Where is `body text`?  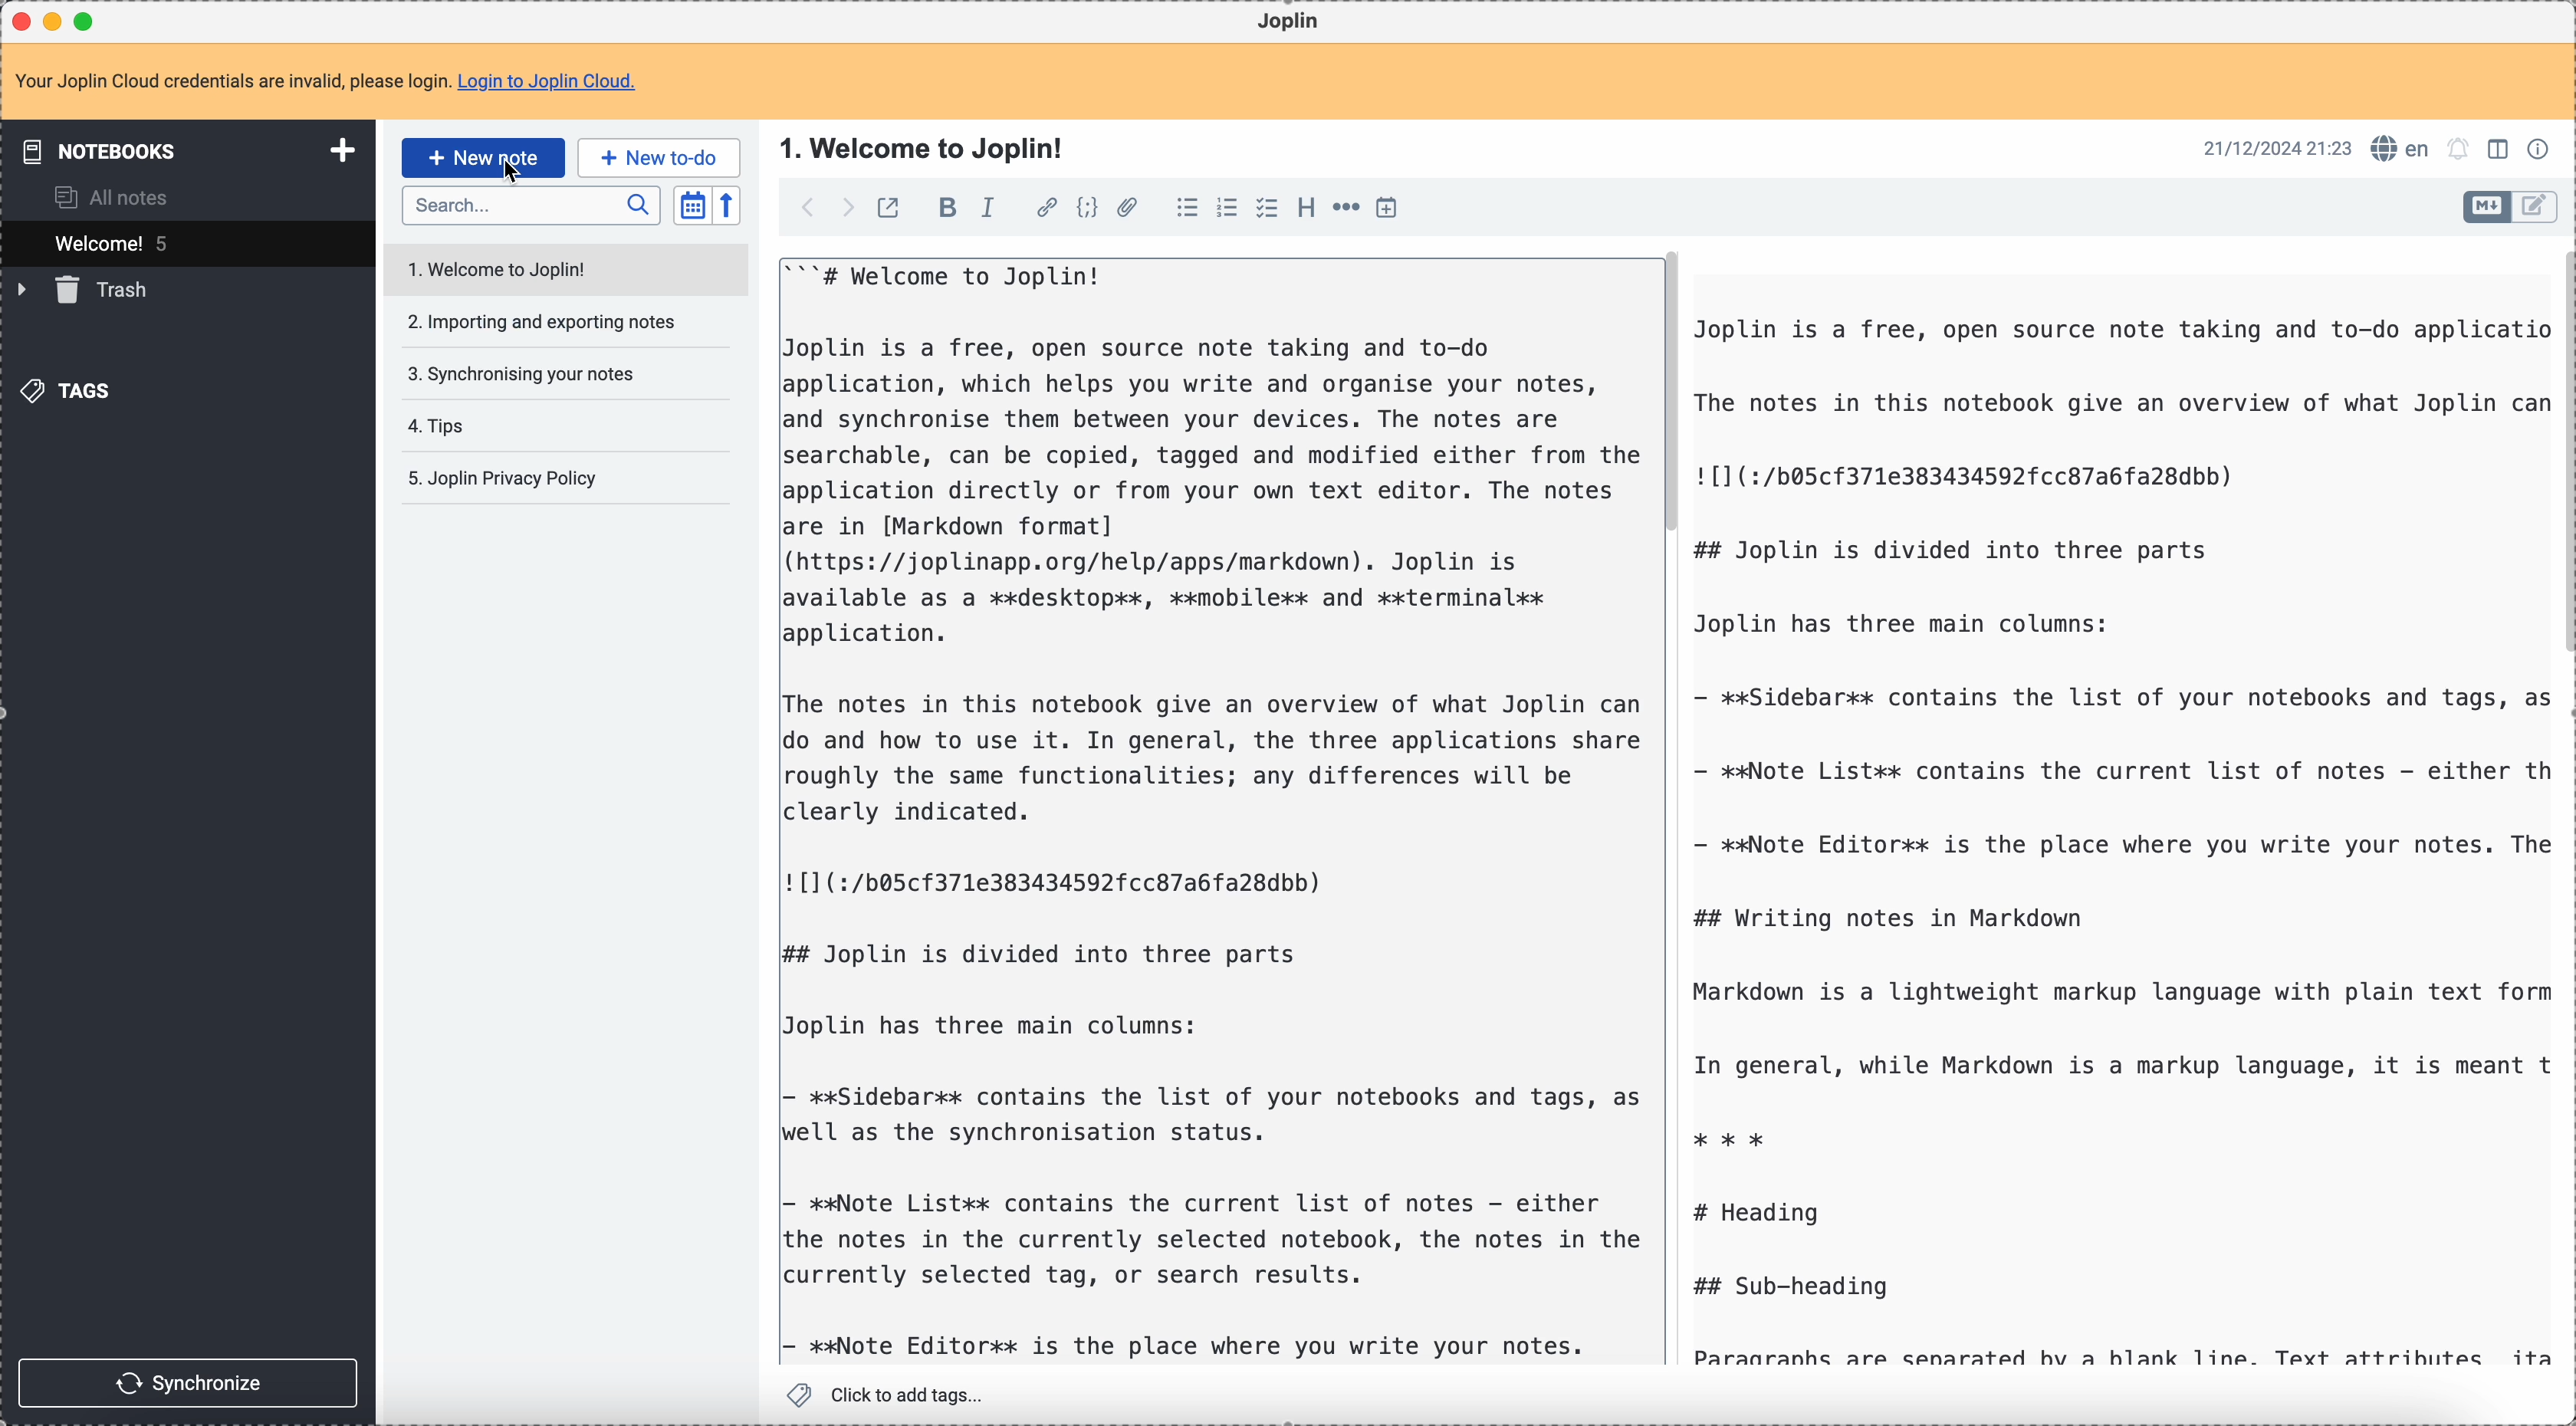 body text is located at coordinates (1209, 808).